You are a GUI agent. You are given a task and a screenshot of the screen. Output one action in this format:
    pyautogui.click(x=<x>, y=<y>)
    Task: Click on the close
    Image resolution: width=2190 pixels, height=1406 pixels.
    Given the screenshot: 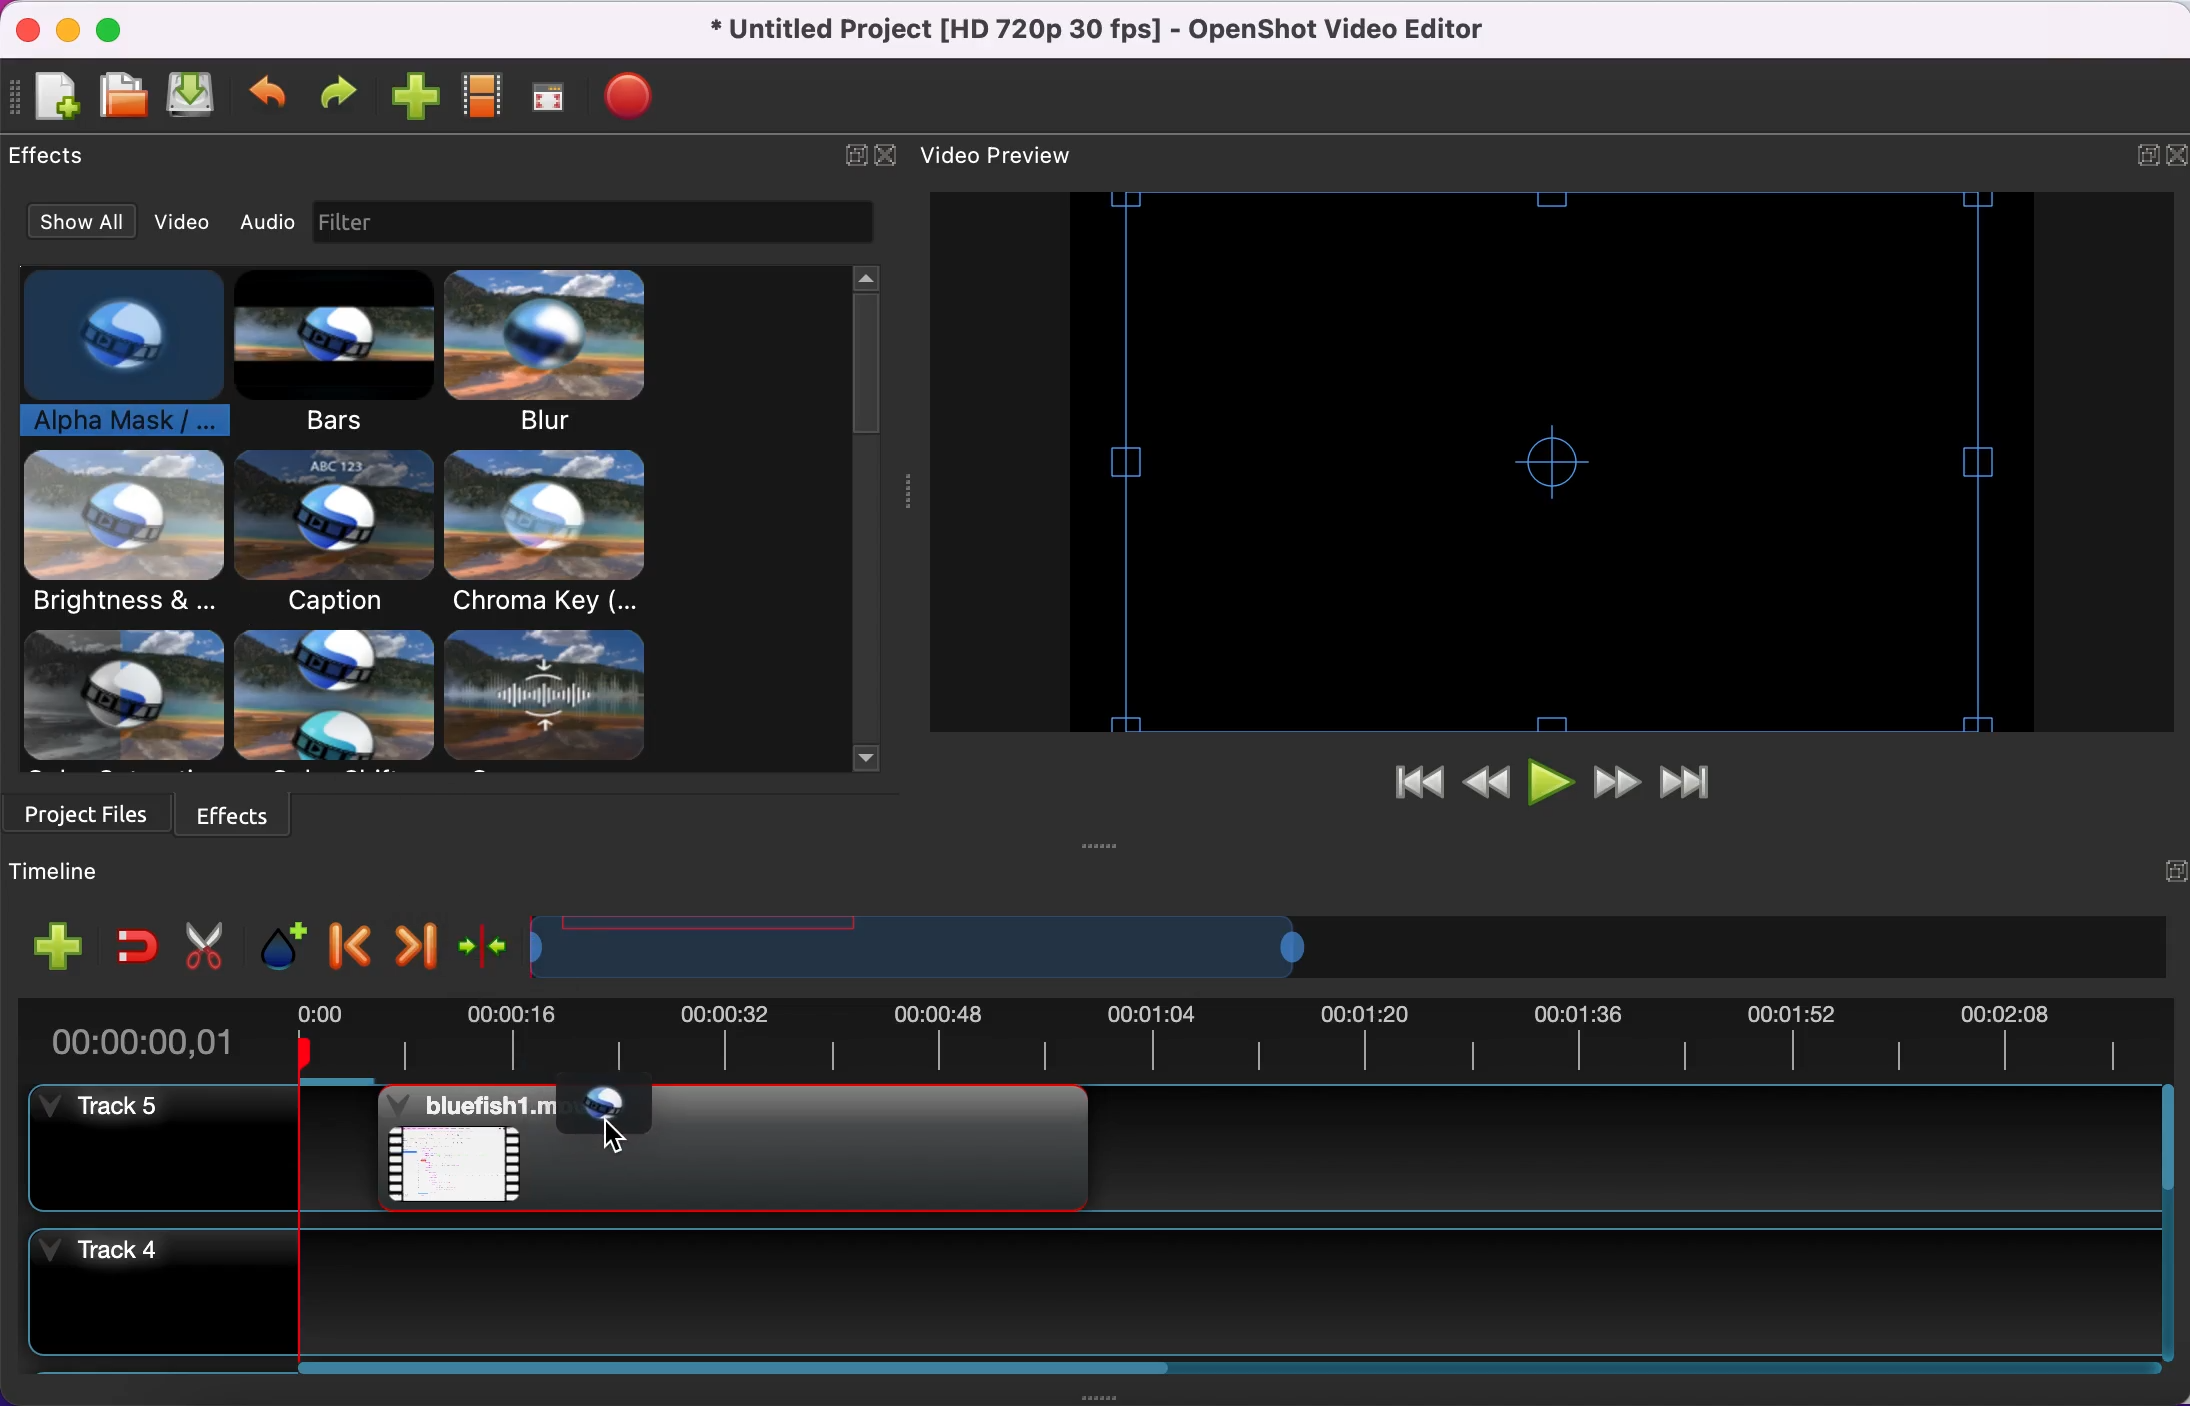 What is the action you would take?
    pyautogui.click(x=887, y=160)
    